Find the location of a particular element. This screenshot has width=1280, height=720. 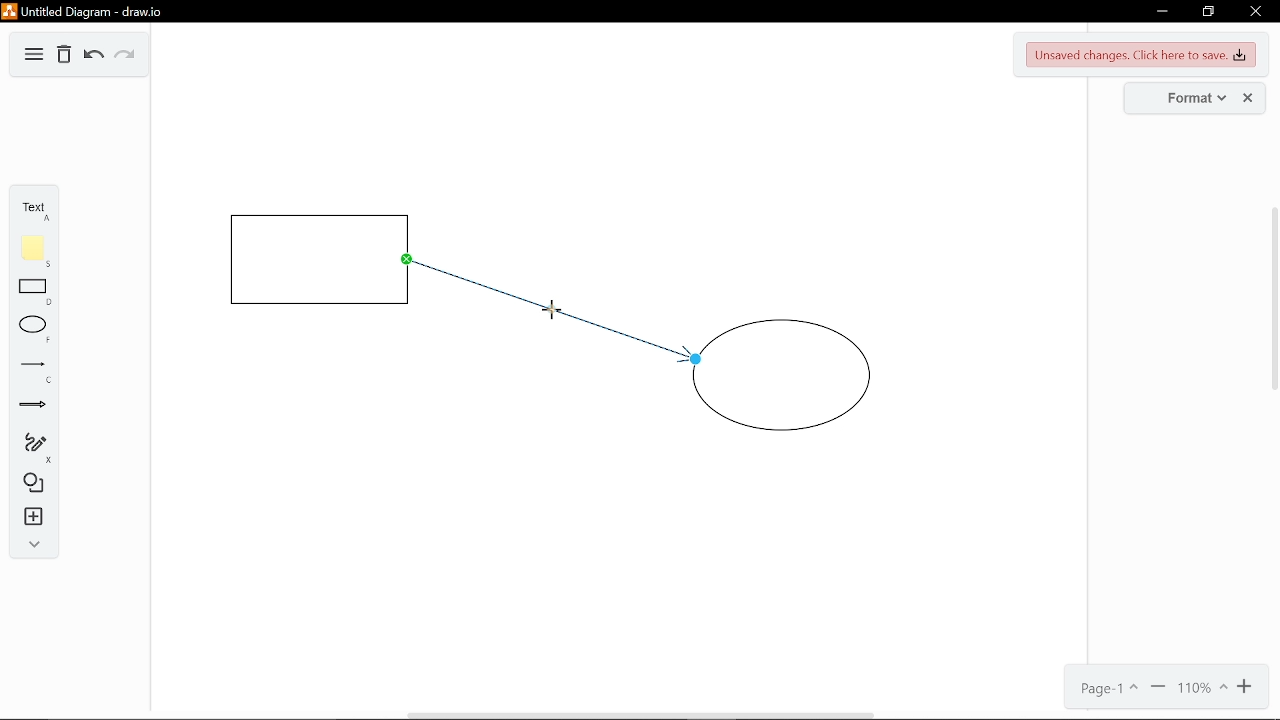

Rectangle is located at coordinates (32, 292).